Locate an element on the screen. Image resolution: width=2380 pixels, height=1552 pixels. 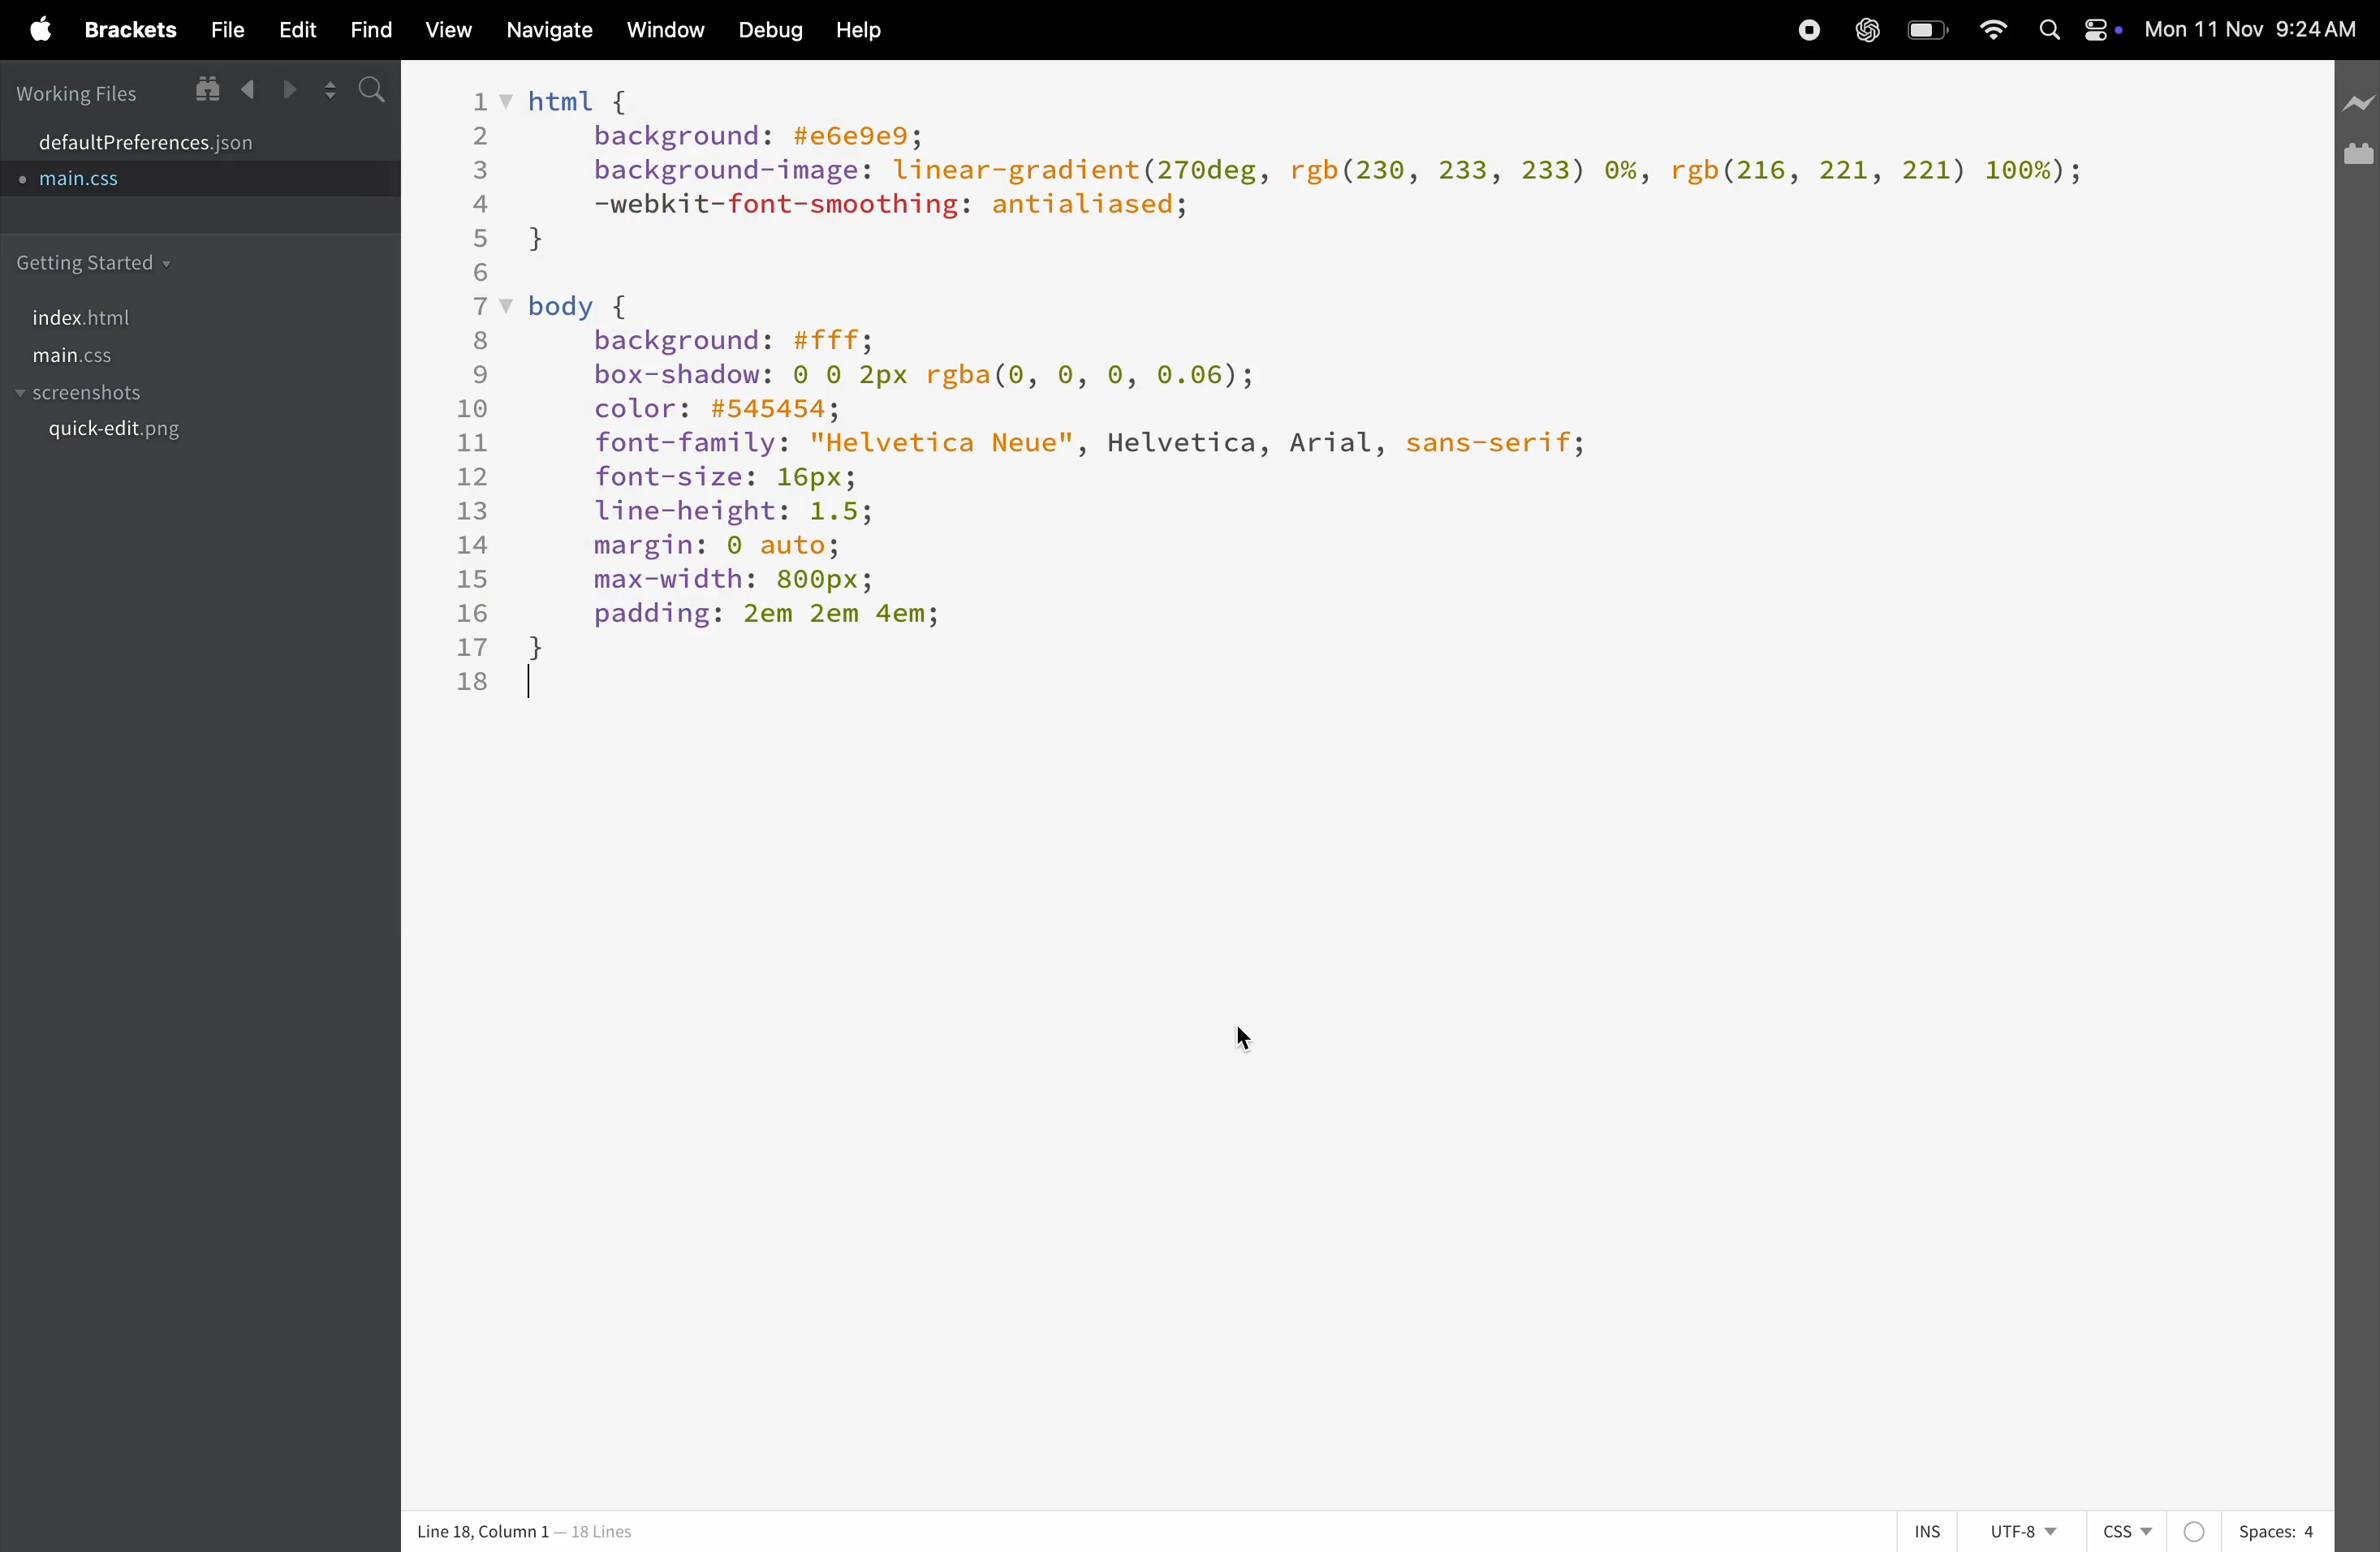
spaces is located at coordinates (2278, 1531).